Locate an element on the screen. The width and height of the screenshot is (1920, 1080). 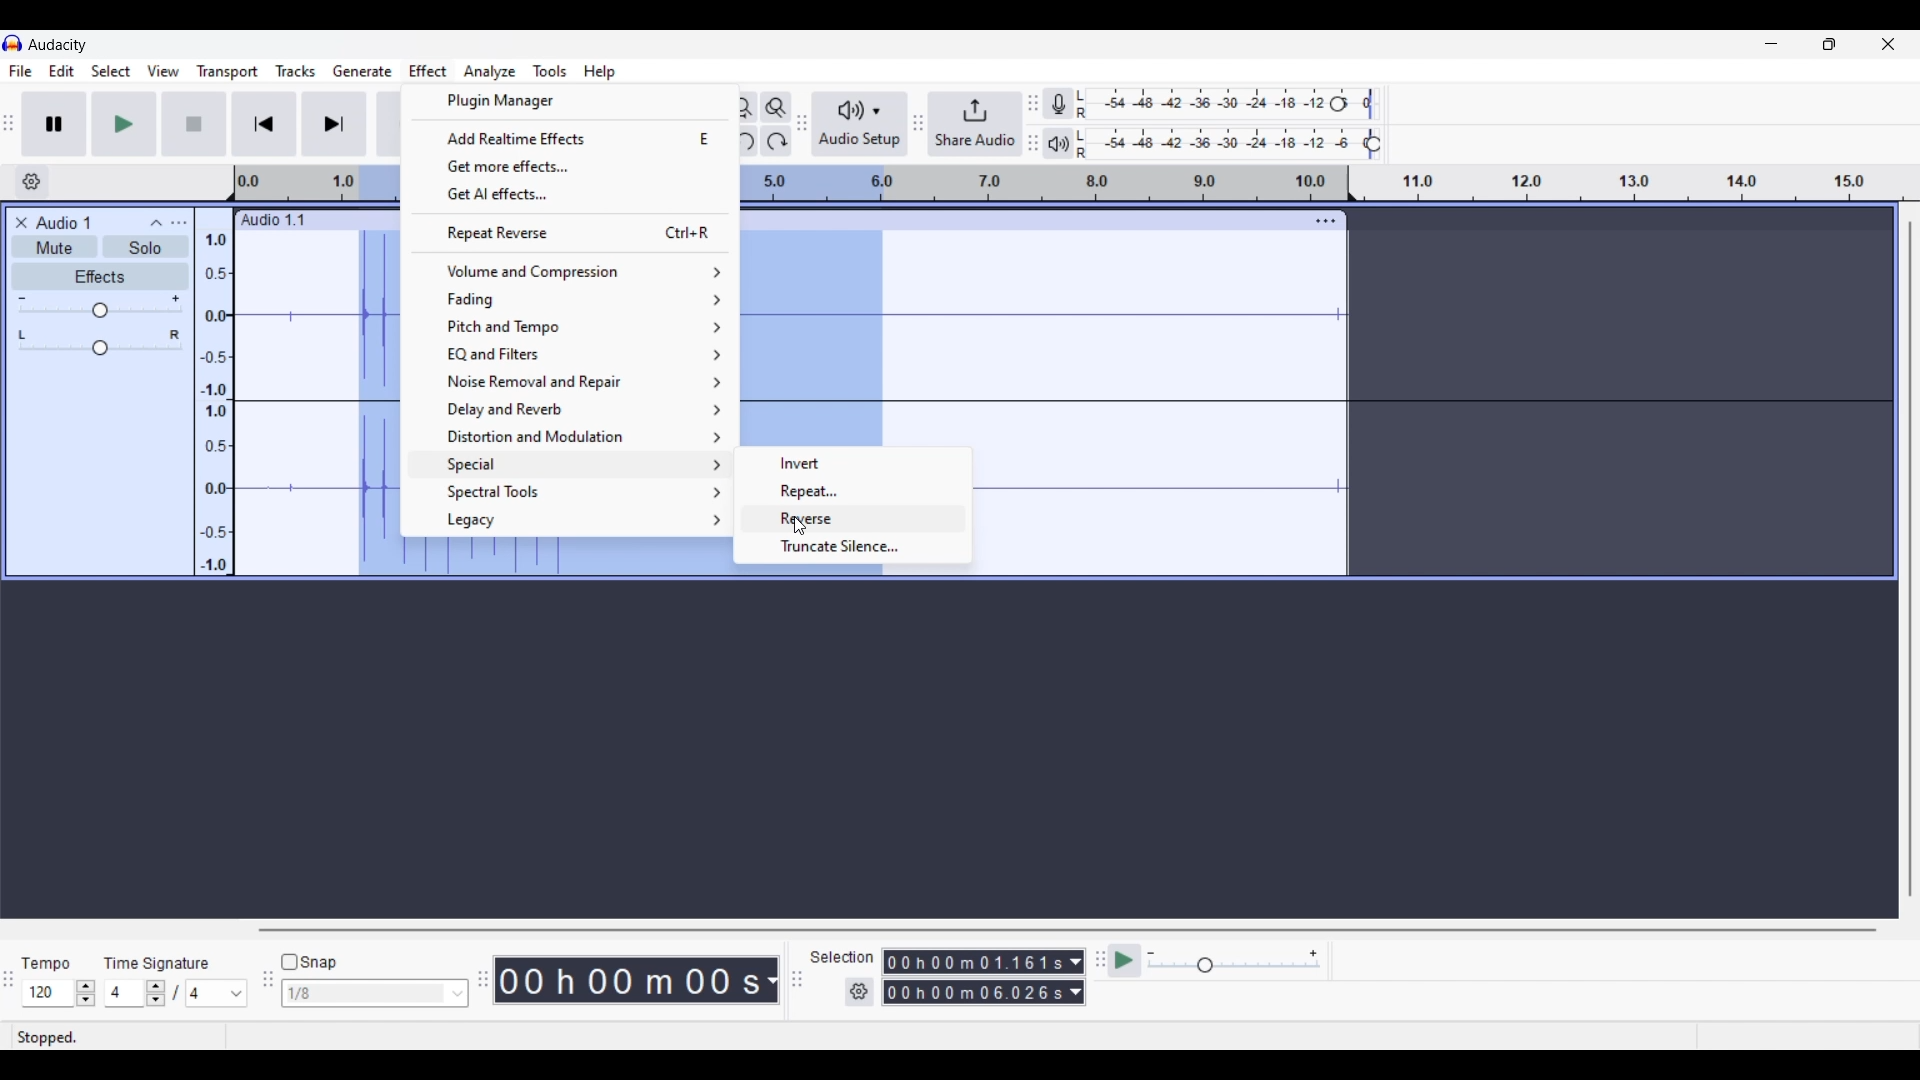
Playback meter is located at coordinates (1058, 144).